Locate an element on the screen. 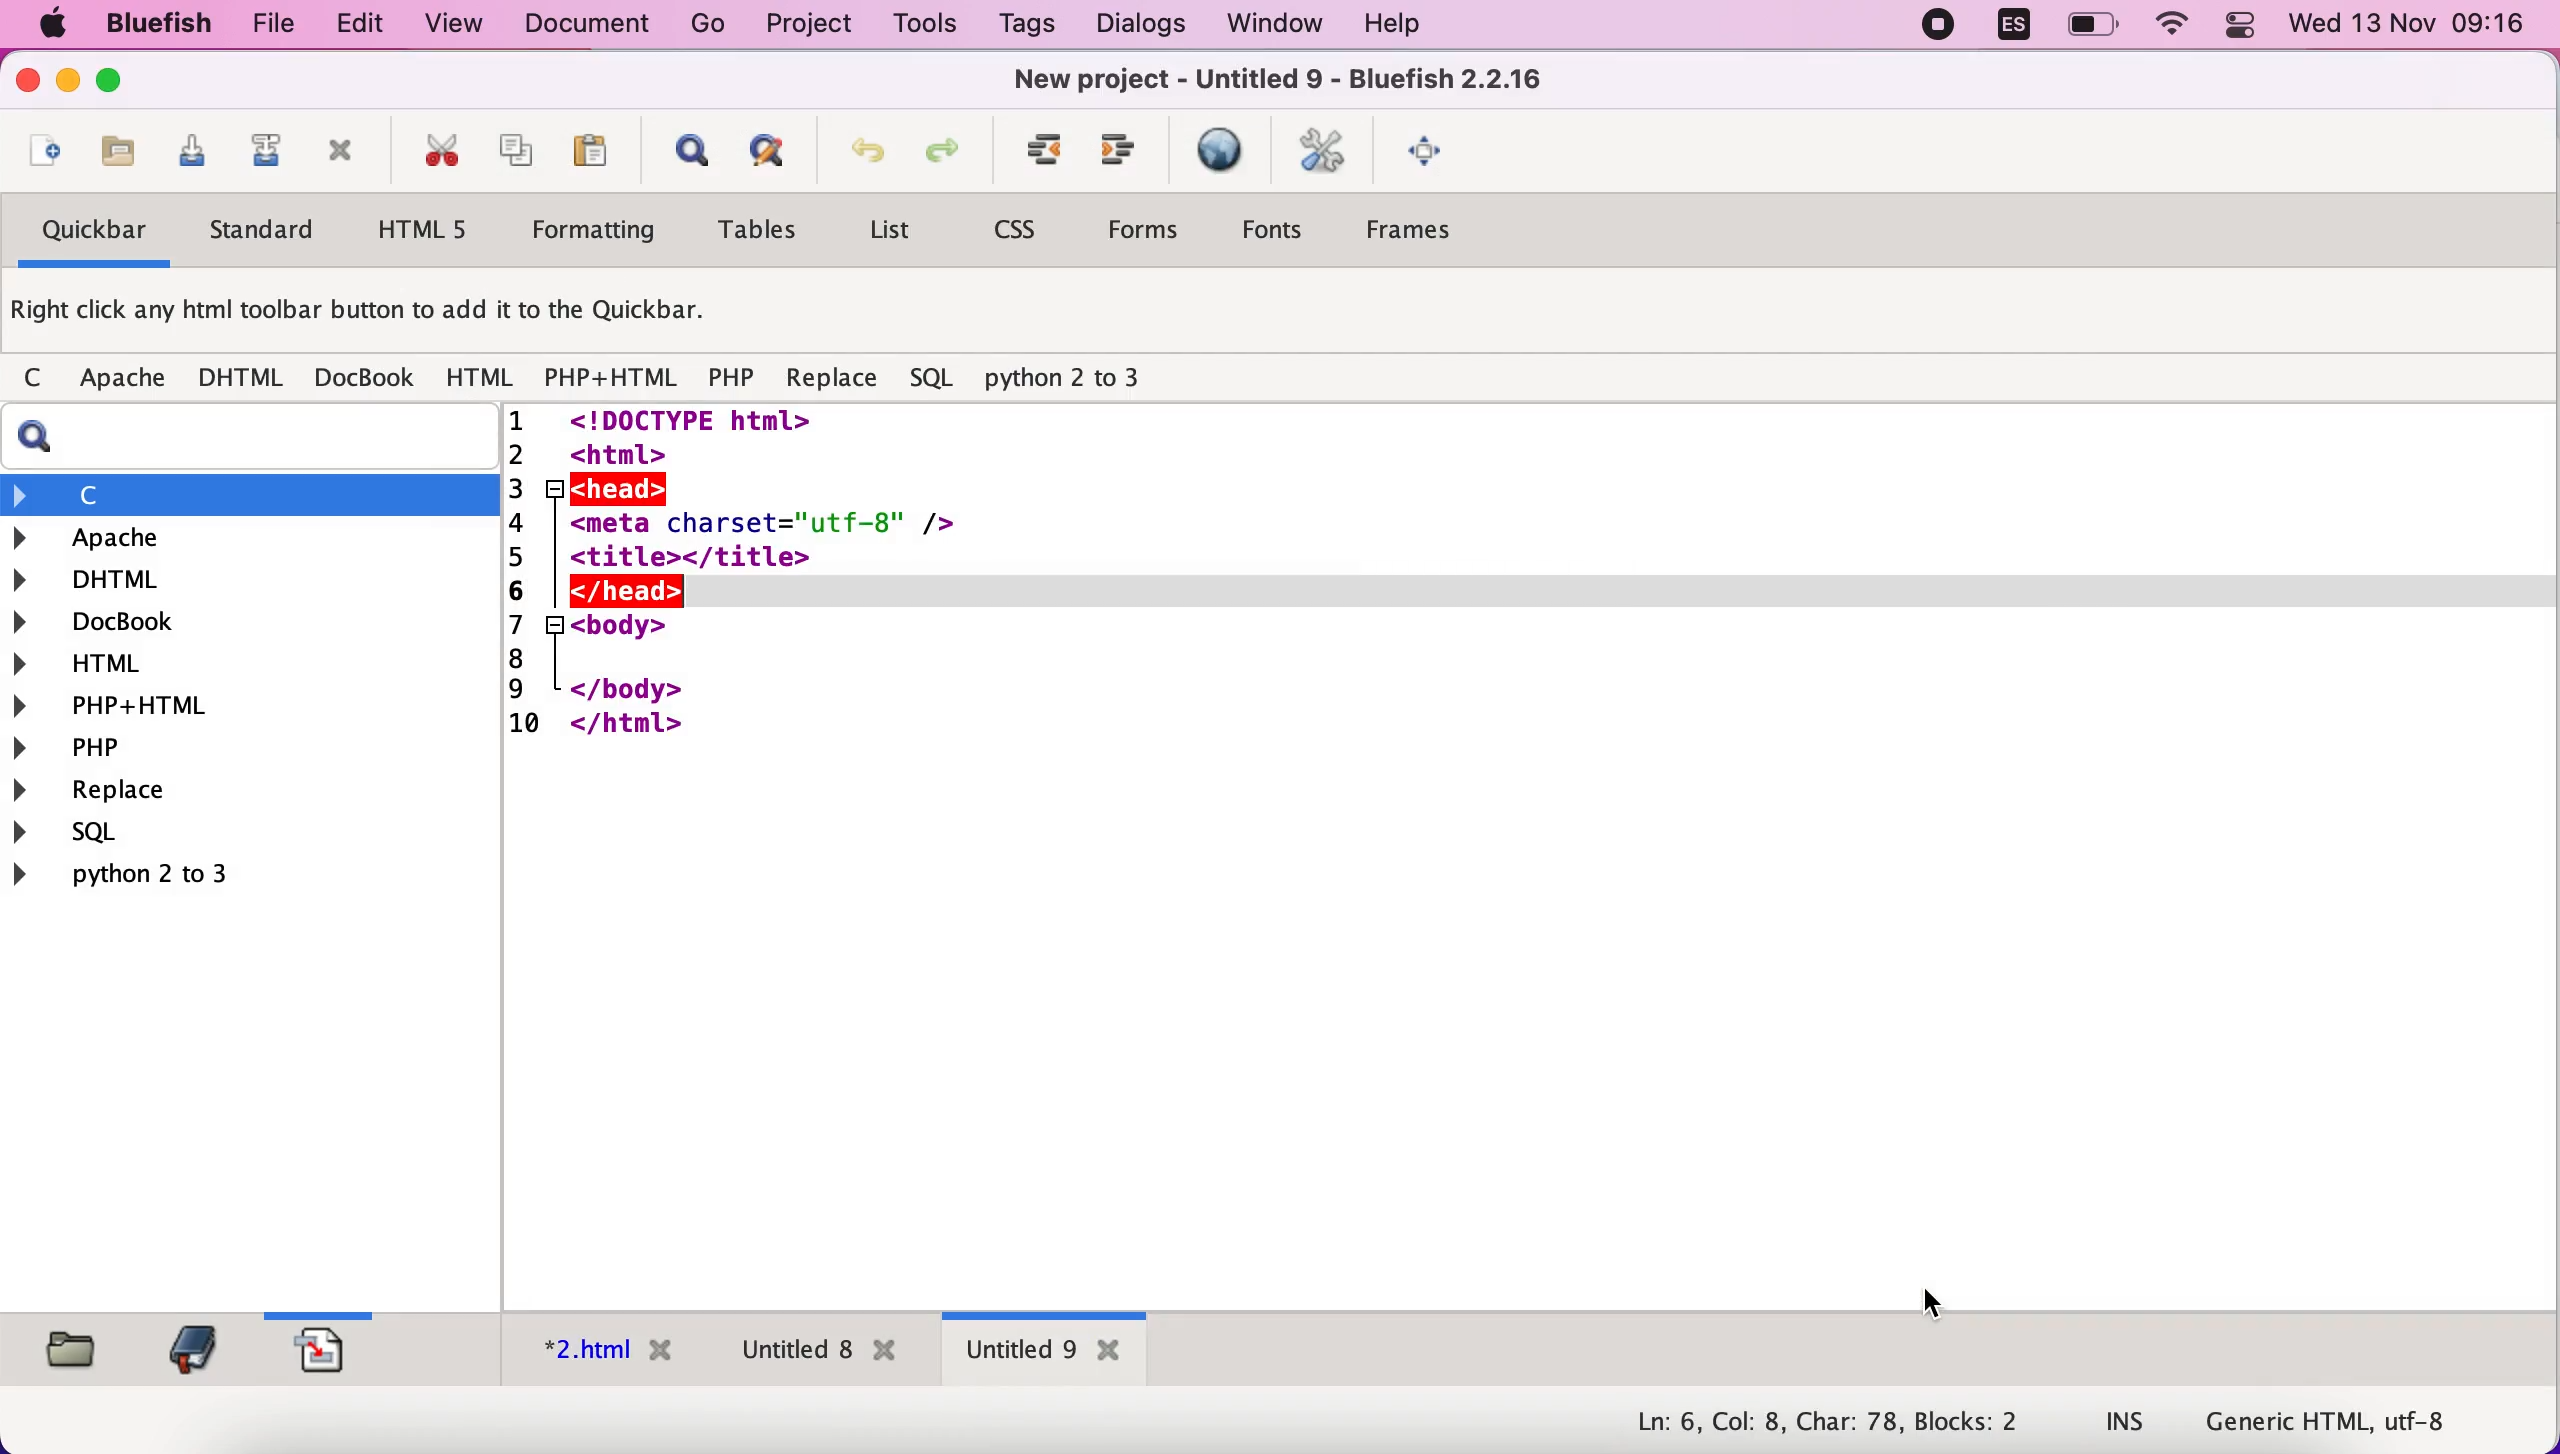  indent is located at coordinates (1034, 158).